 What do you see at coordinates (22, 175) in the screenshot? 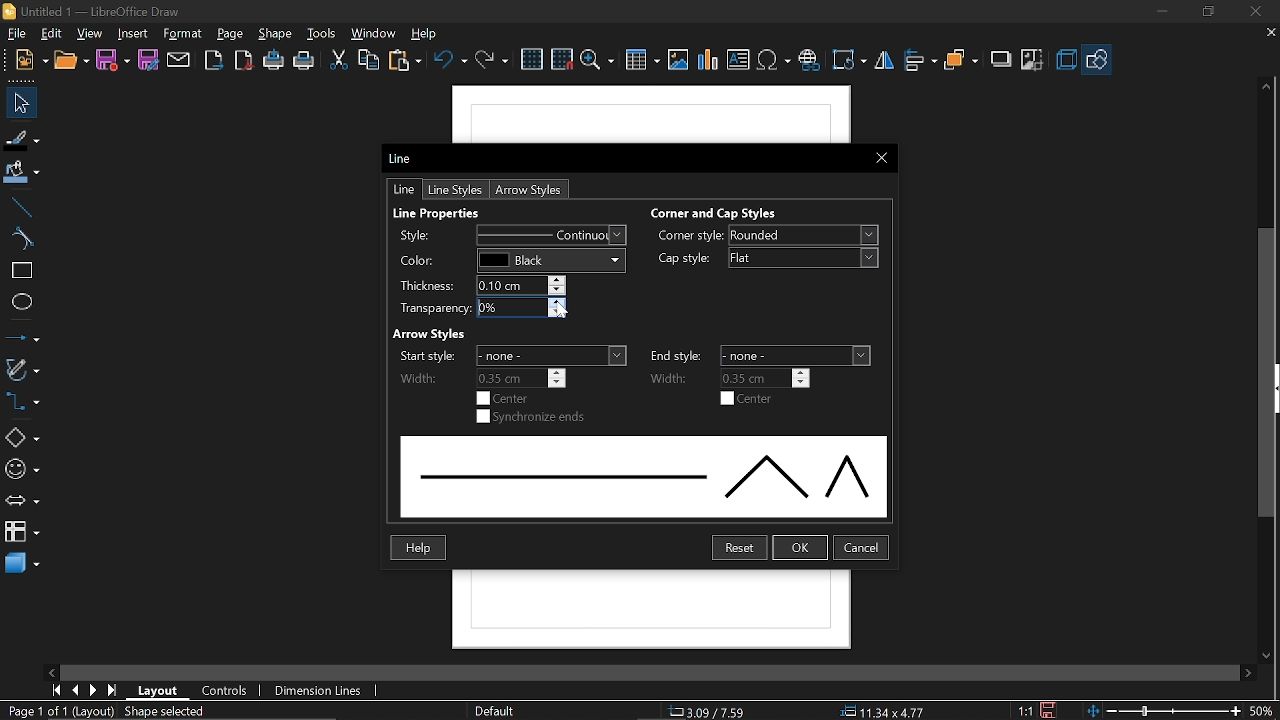
I see `Fill color` at bounding box center [22, 175].